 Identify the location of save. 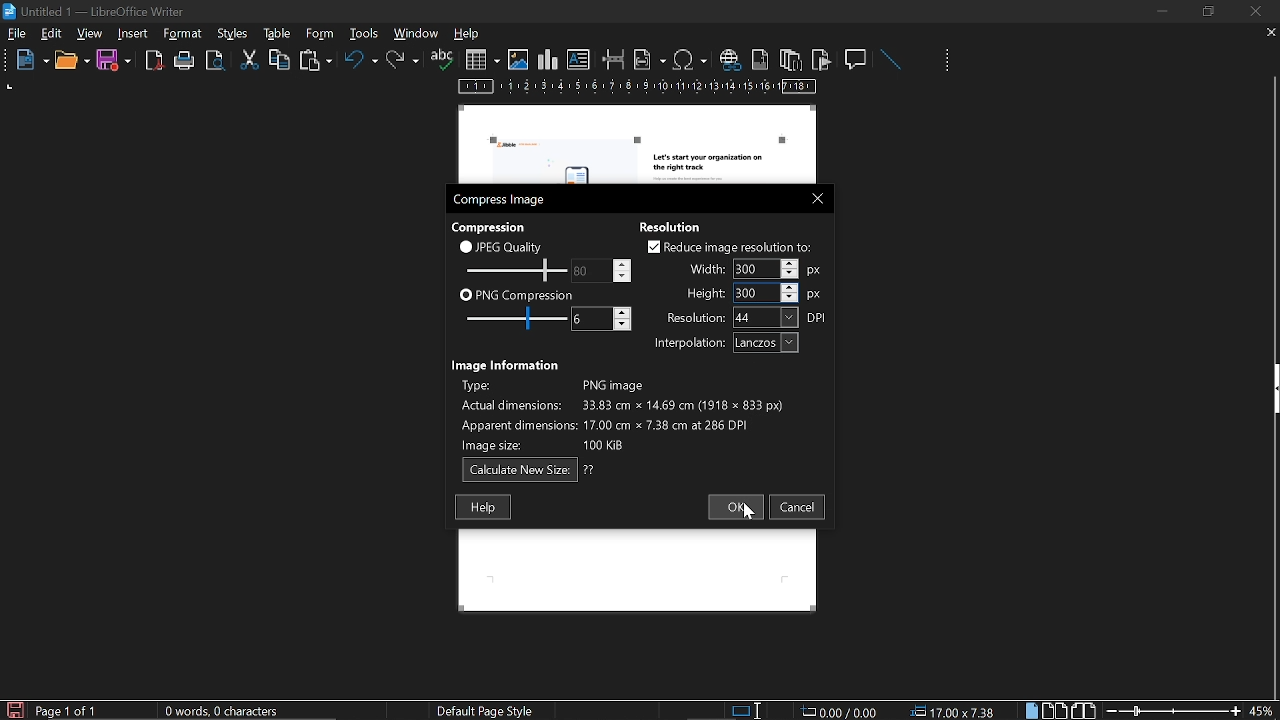
(14, 709).